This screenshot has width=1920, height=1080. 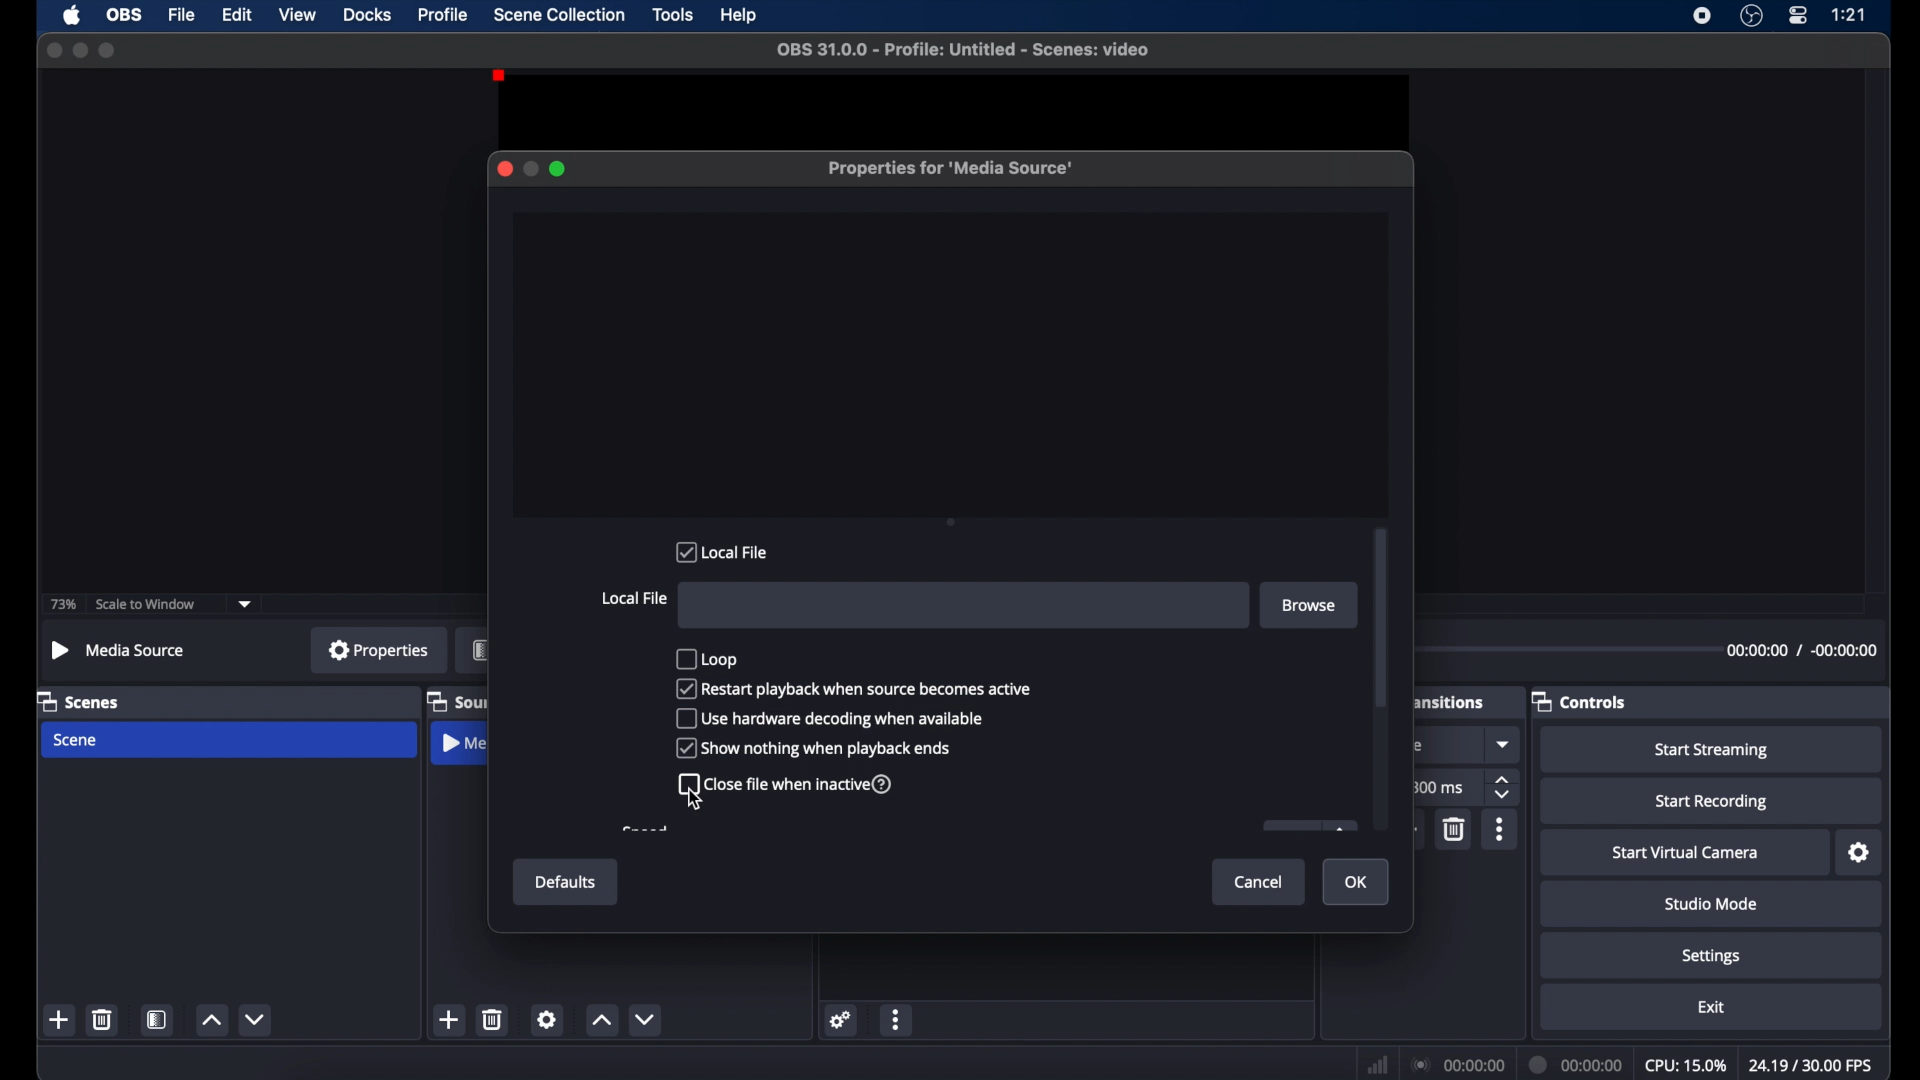 What do you see at coordinates (697, 799) in the screenshot?
I see `cursor` at bounding box center [697, 799].